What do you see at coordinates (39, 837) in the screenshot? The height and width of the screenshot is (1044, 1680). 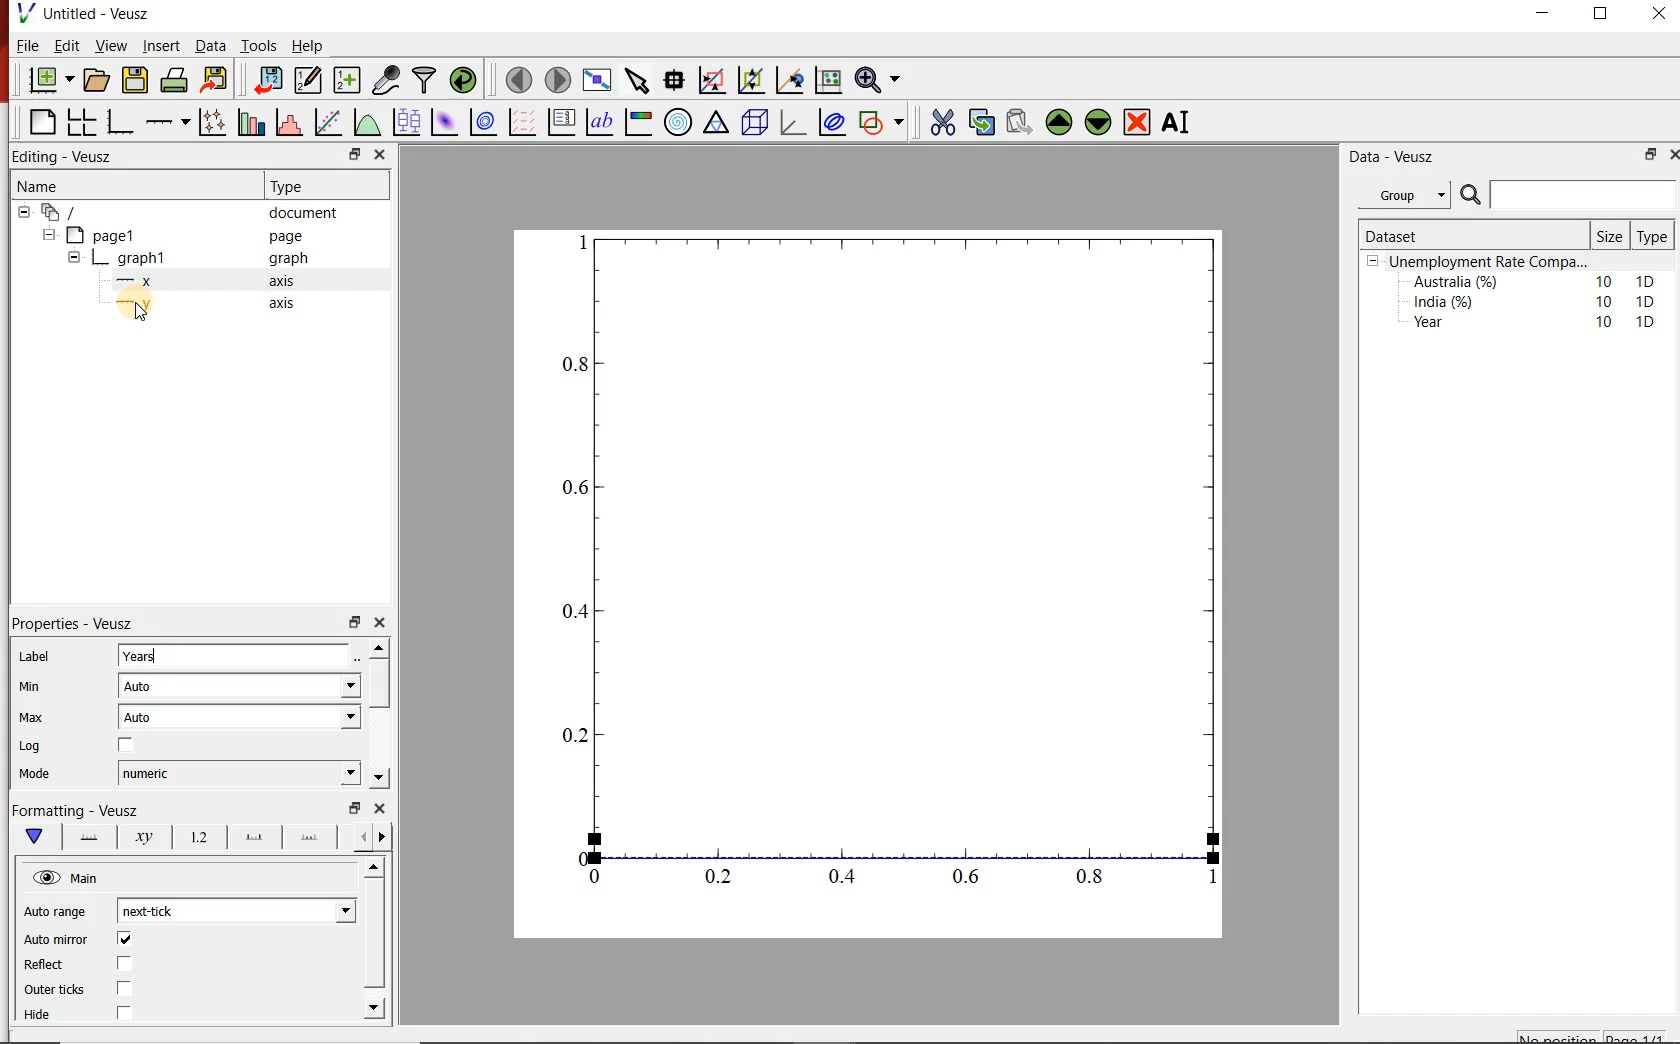 I see `main` at bounding box center [39, 837].